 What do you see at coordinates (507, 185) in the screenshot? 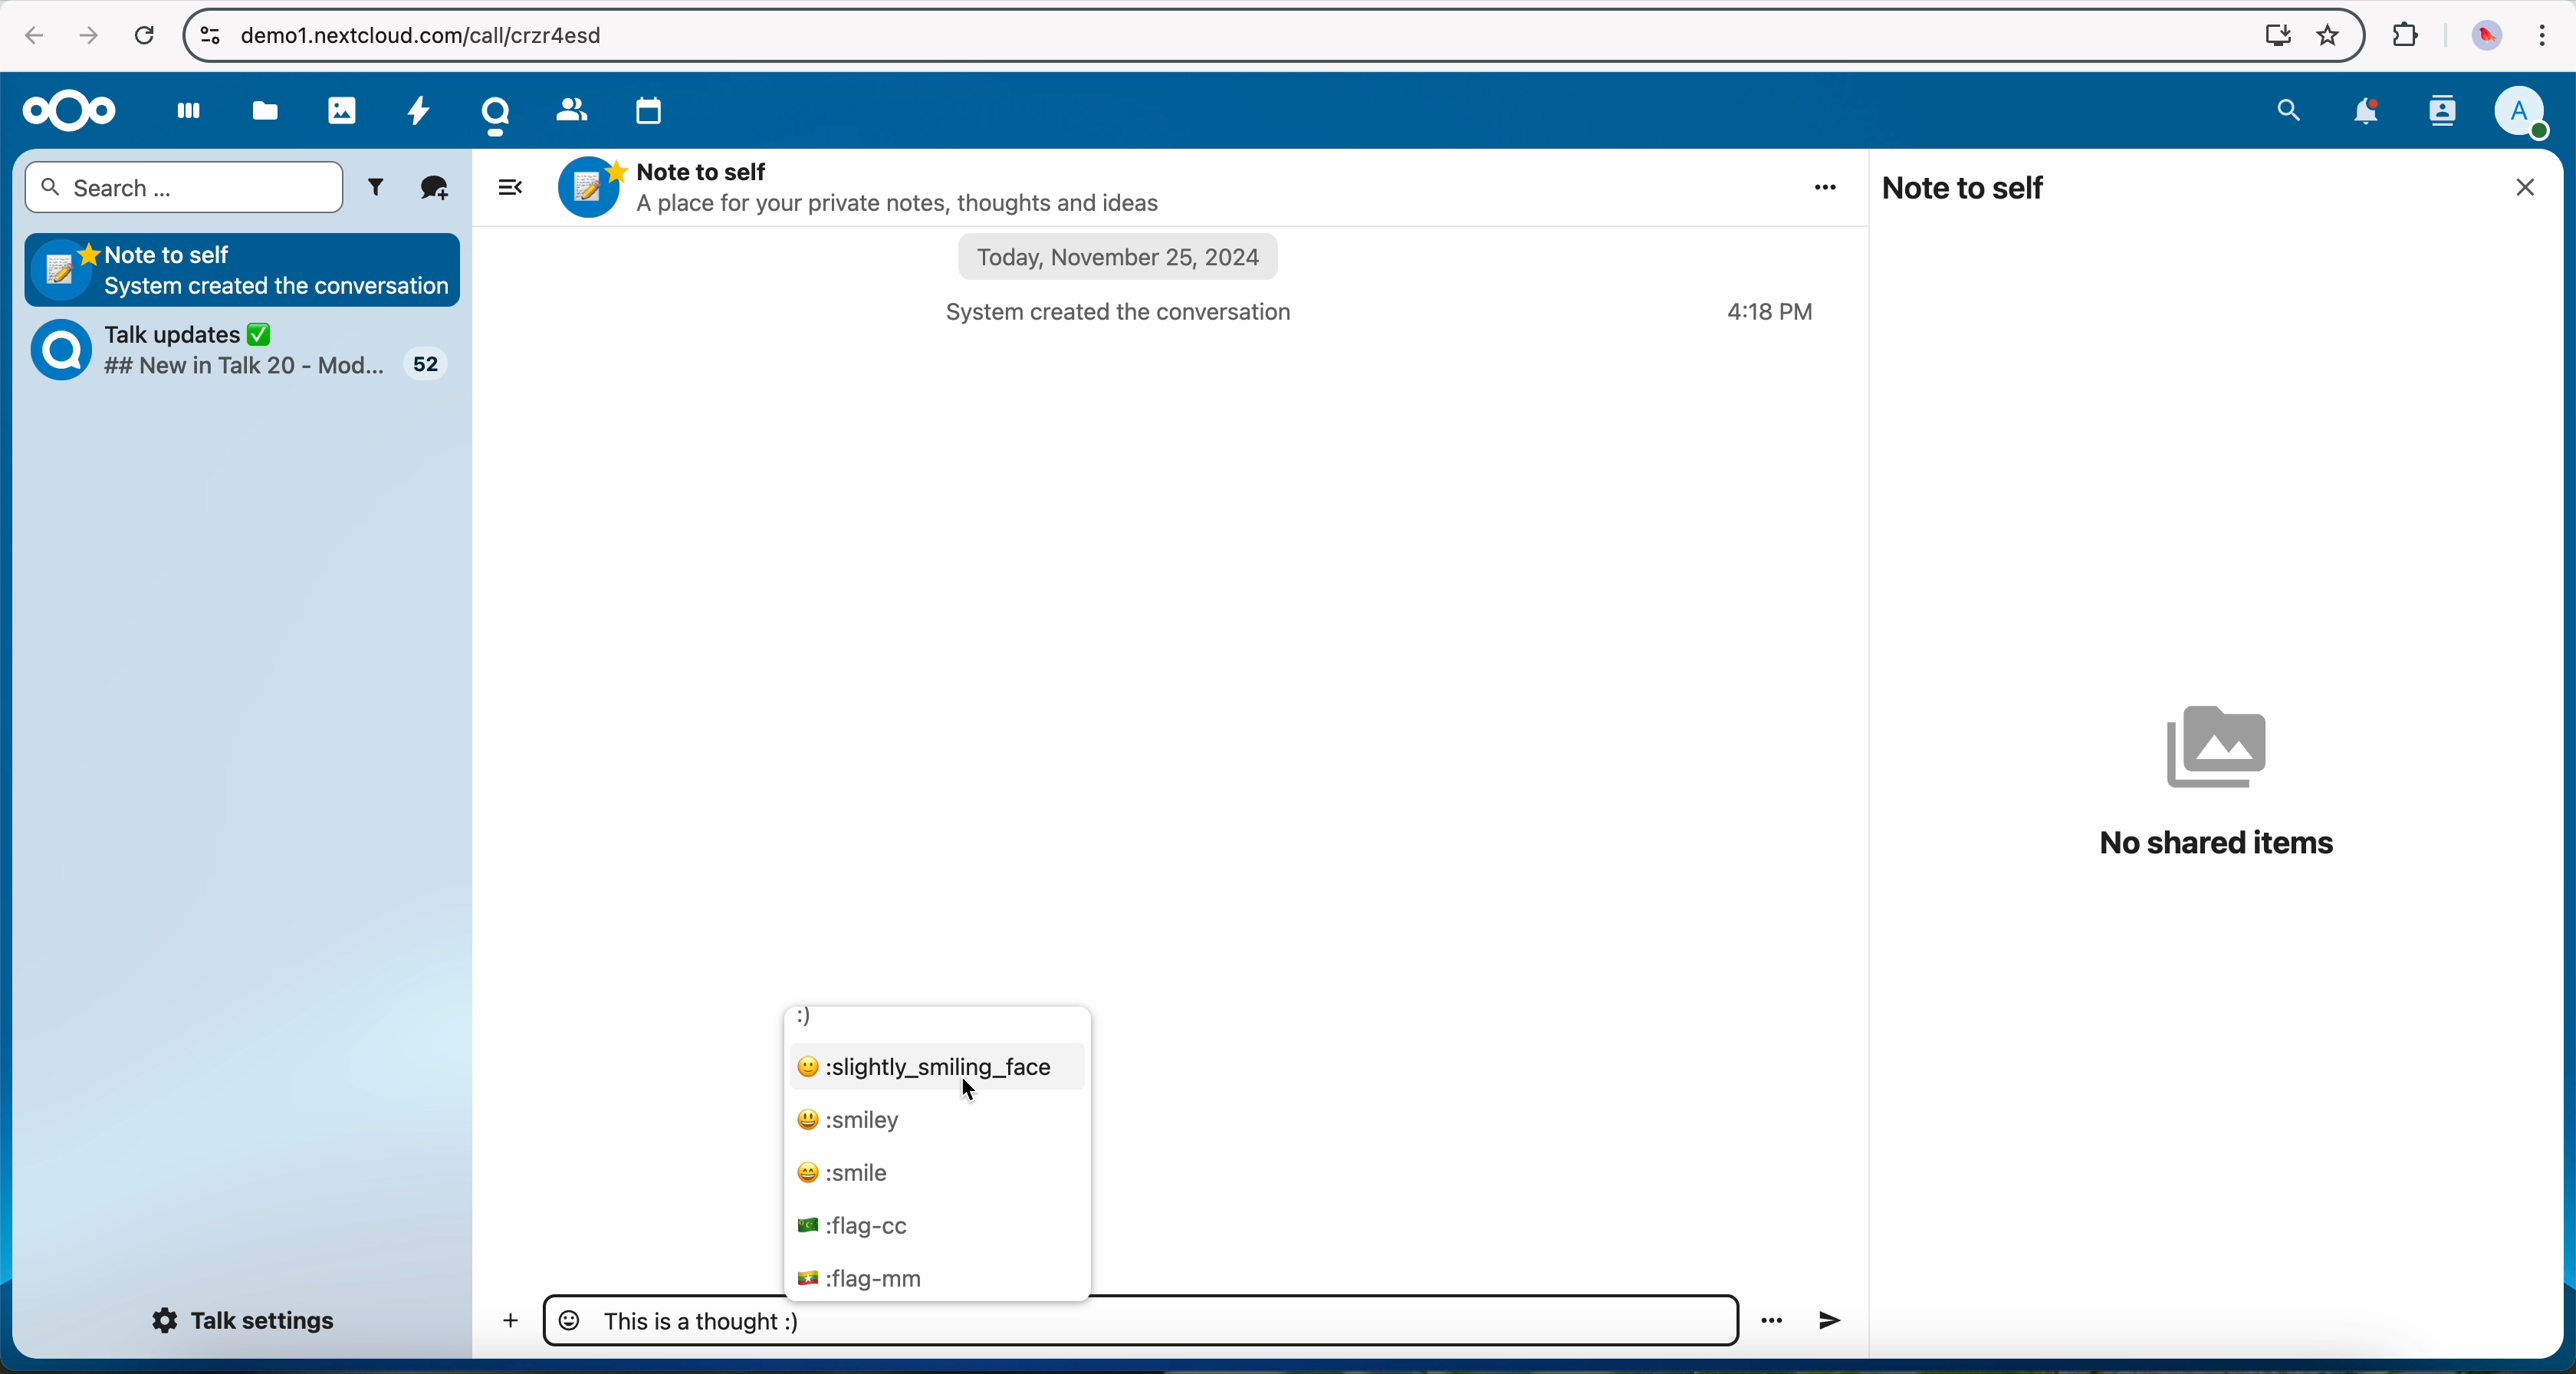
I see `hide side bar` at bounding box center [507, 185].